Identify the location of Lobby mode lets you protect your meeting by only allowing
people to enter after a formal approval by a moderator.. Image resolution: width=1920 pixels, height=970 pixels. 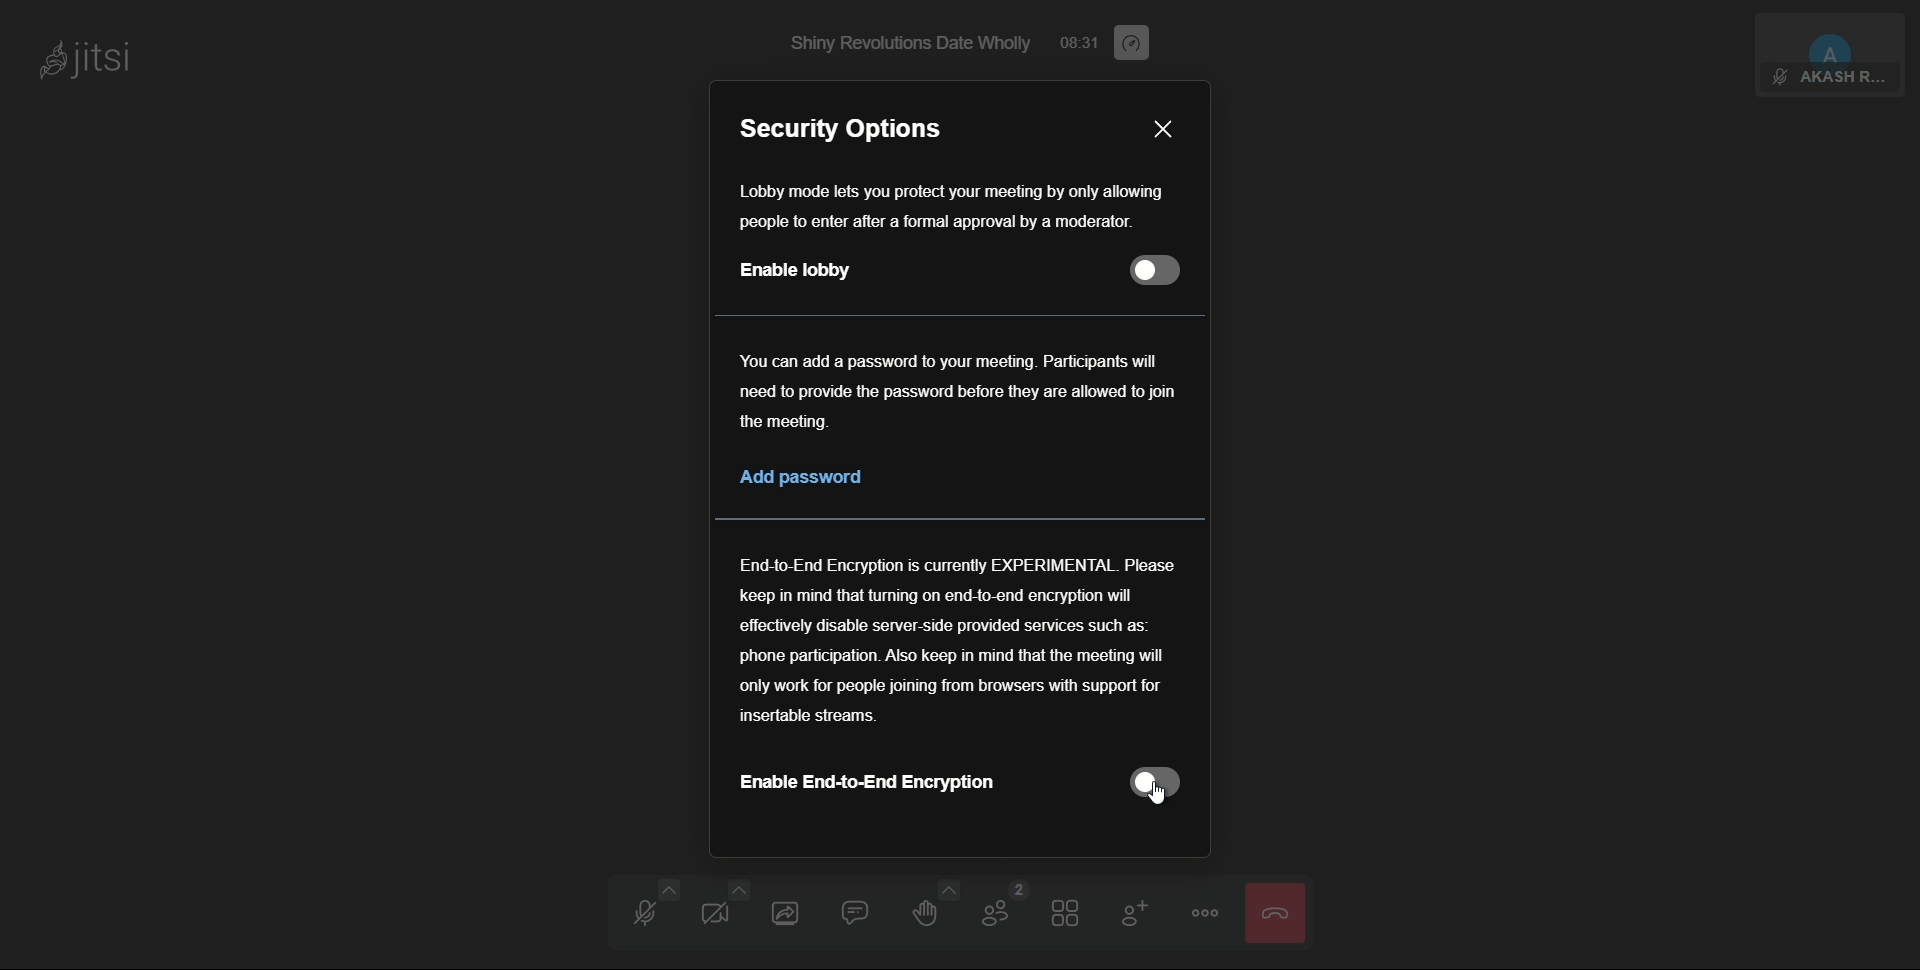
(970, 203).